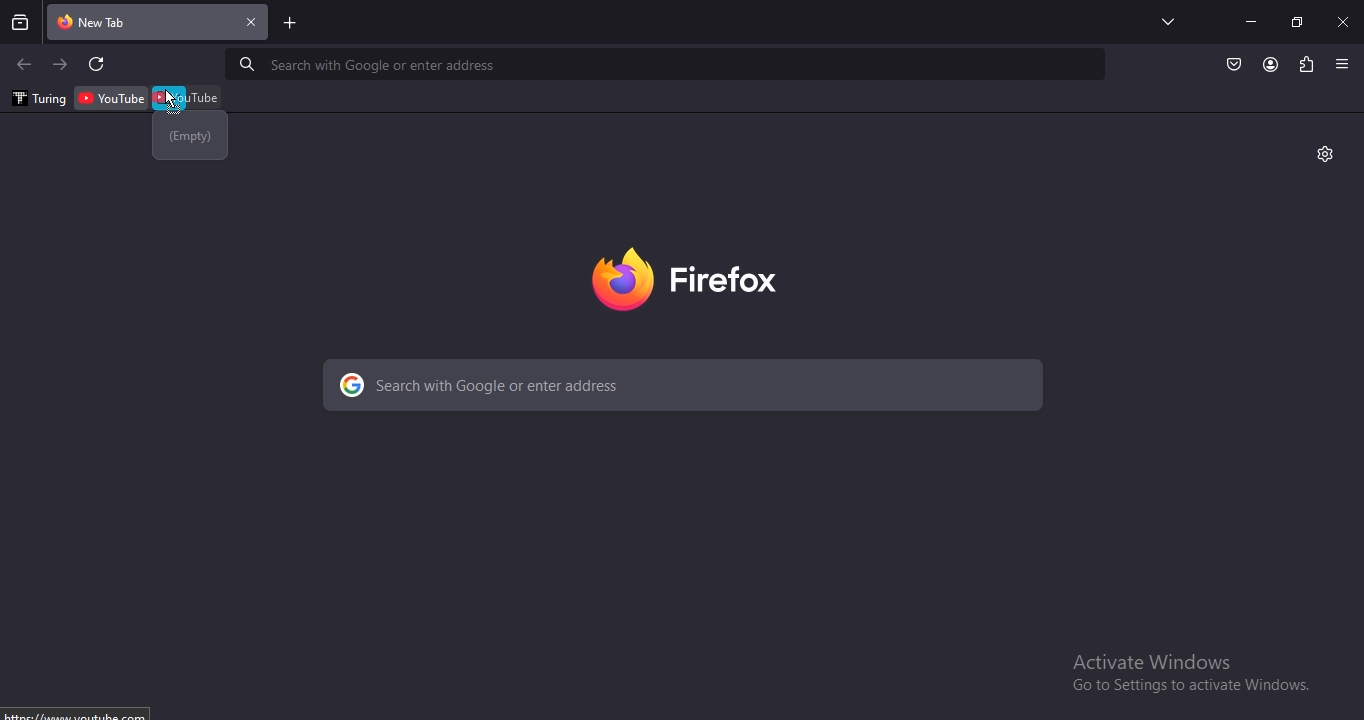  What do you see at coordinates (23, 65) in the screenshot?
I see `click to go to previous page` at bounding box center [23, 65].